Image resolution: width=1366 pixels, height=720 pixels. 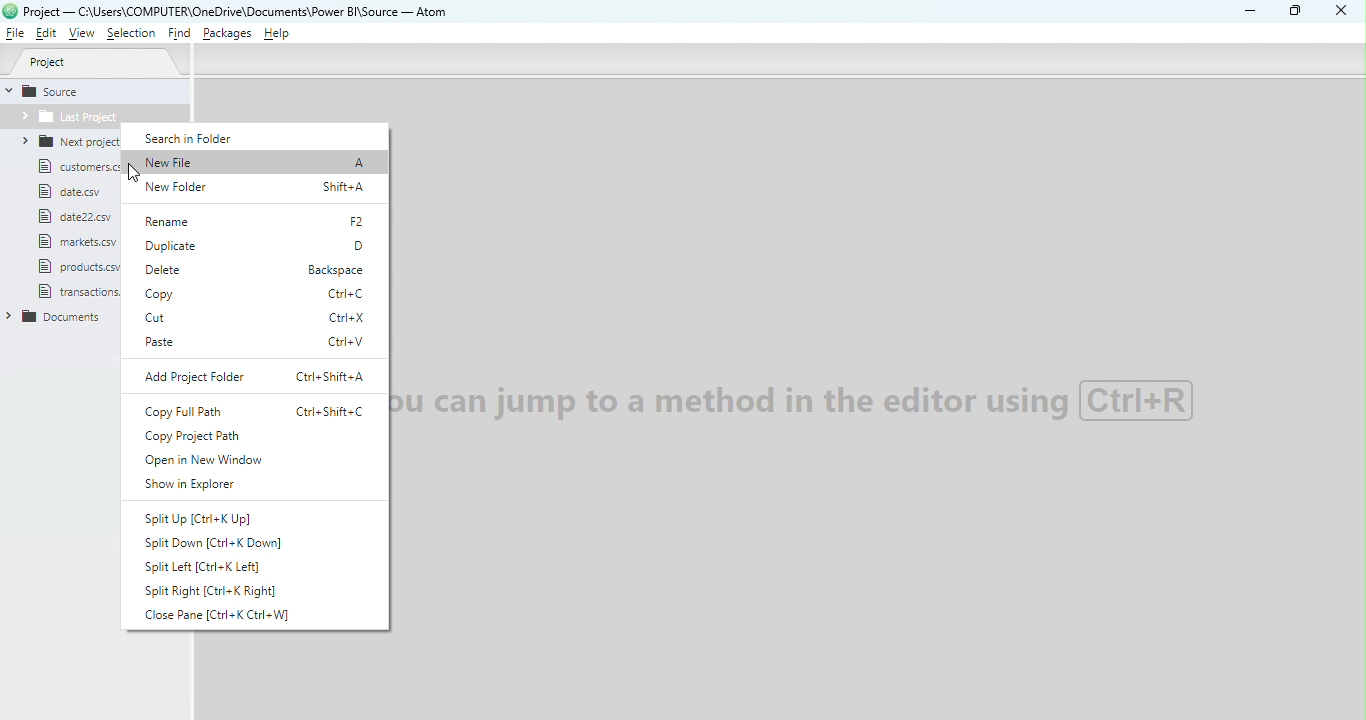 What do you see at coordinates (258, 343) in the screenshot?
I see `Paste` at bounding box center [258, 343].